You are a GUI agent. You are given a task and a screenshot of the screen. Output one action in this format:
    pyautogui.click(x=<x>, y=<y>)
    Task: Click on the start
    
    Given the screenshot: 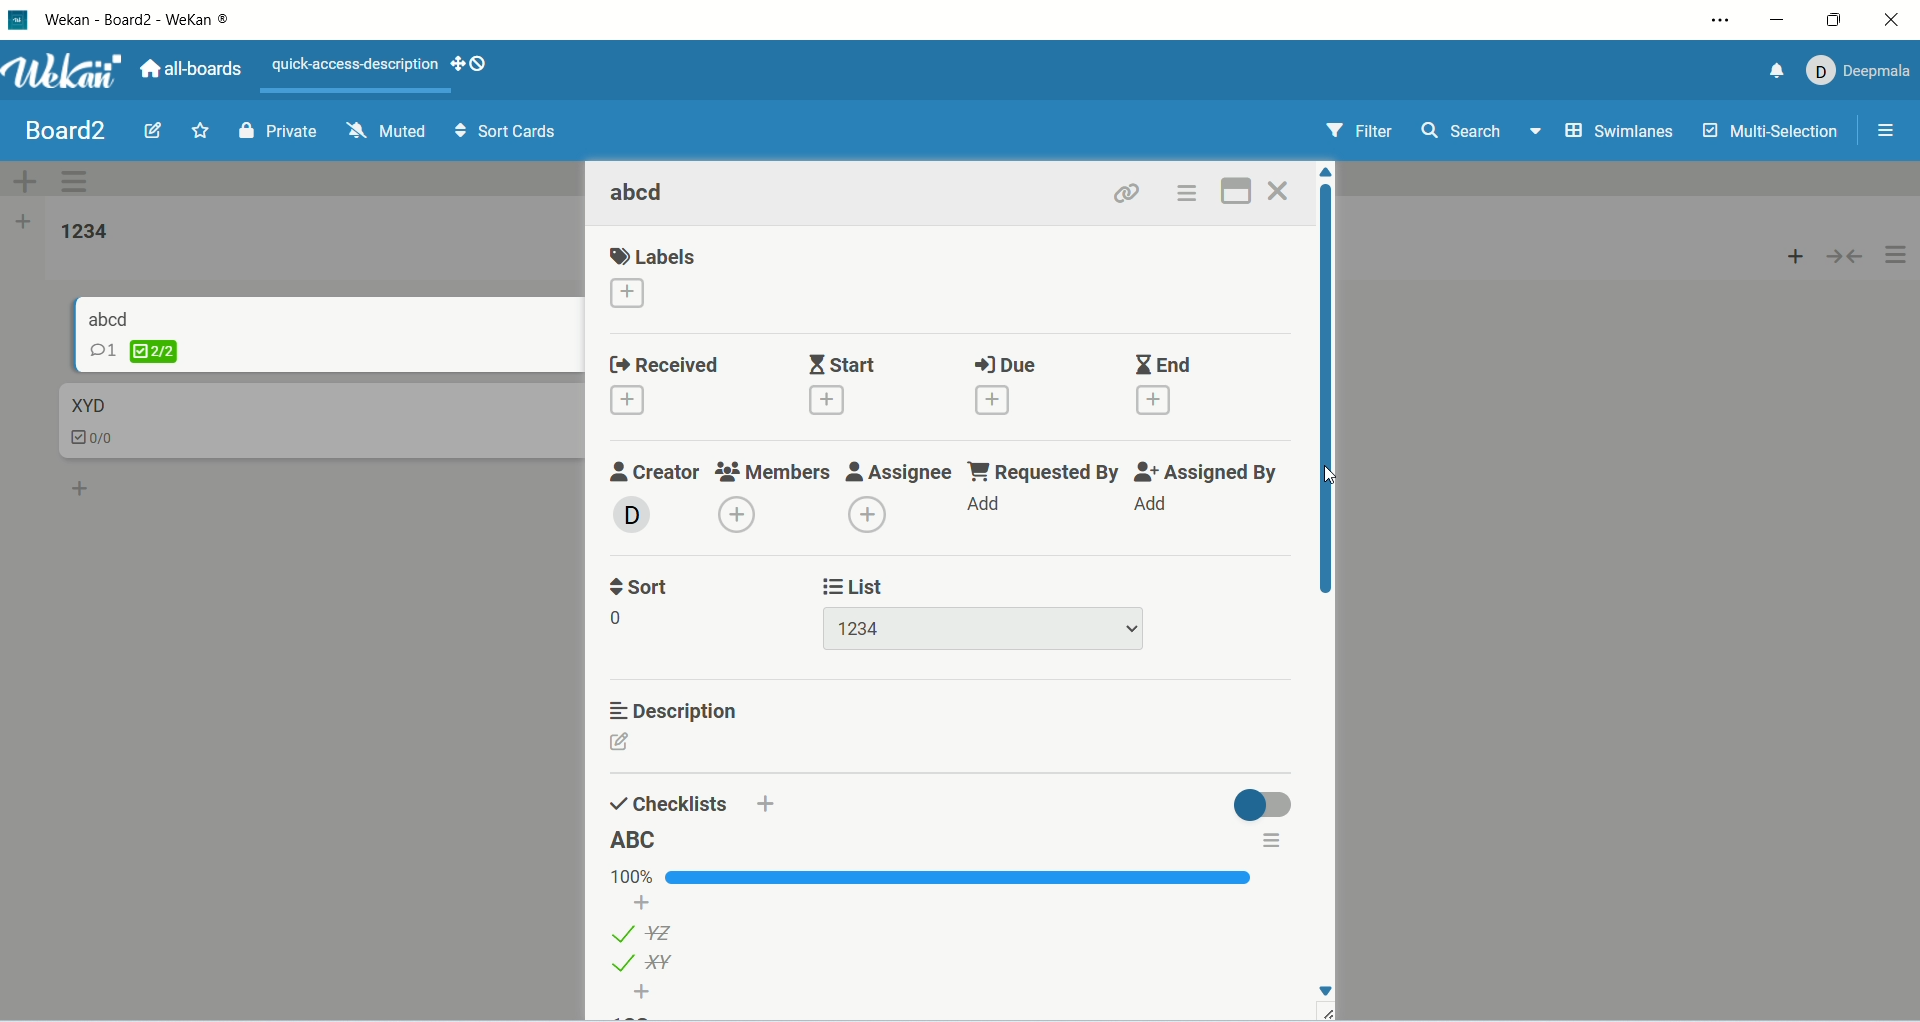 What is the action you would take?
    pyautogui.click(x=843, y=363)
    